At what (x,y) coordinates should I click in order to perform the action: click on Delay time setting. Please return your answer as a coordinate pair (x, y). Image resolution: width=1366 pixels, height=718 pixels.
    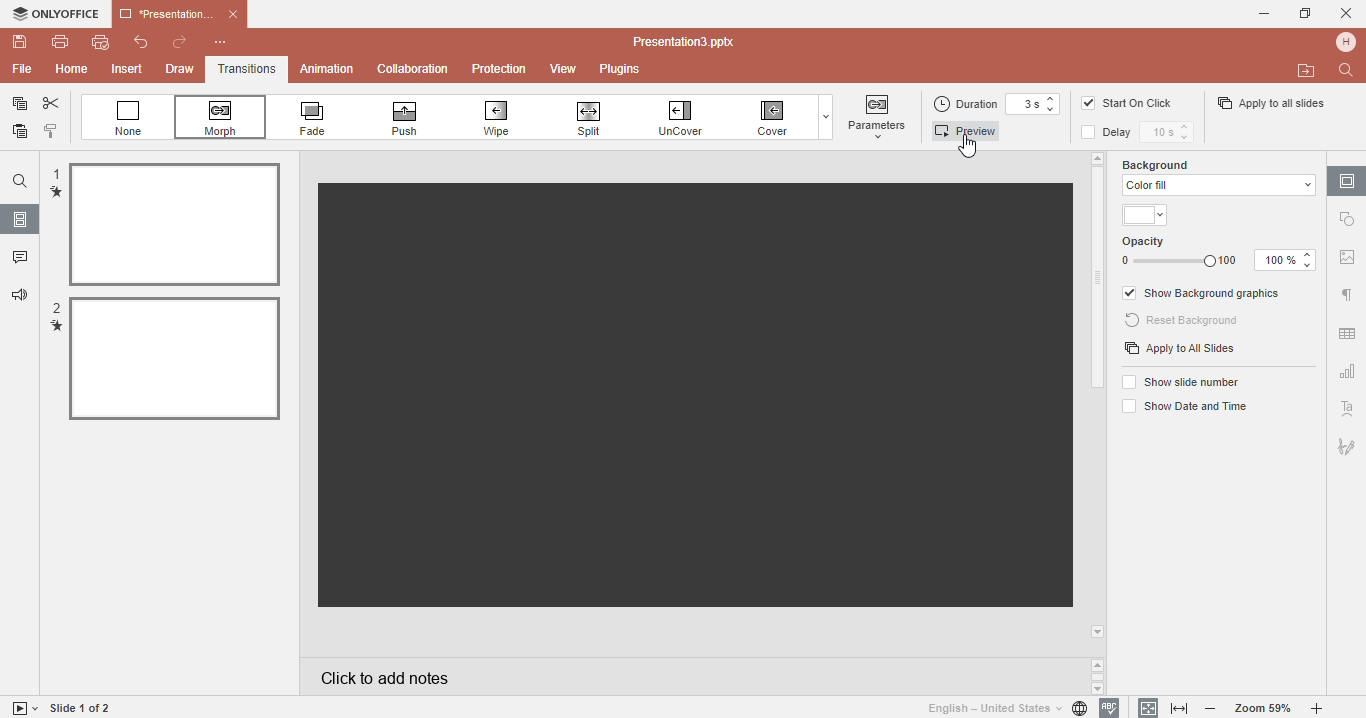
    Looking at the image, I should click on (1171, 133).